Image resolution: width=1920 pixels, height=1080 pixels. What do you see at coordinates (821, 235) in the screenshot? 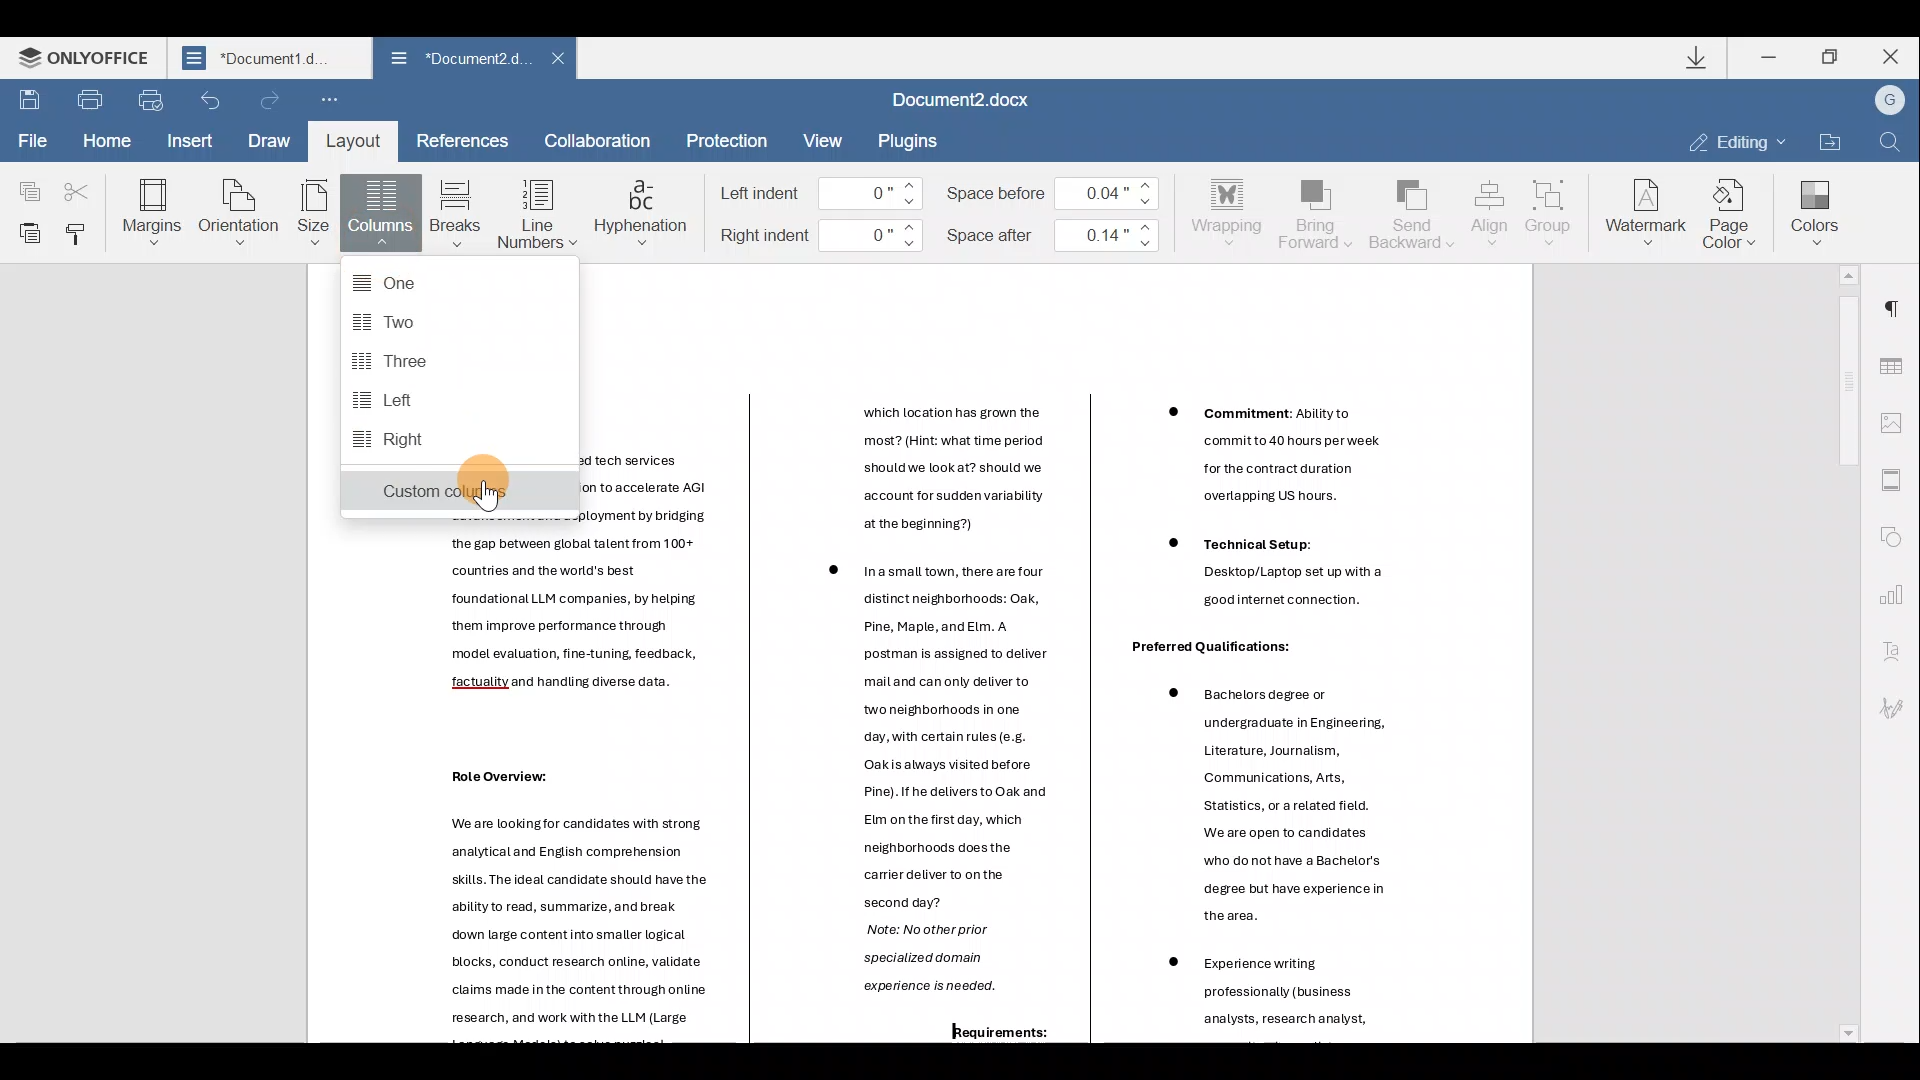
I see `Right indent` at bounding box center [821, 235].